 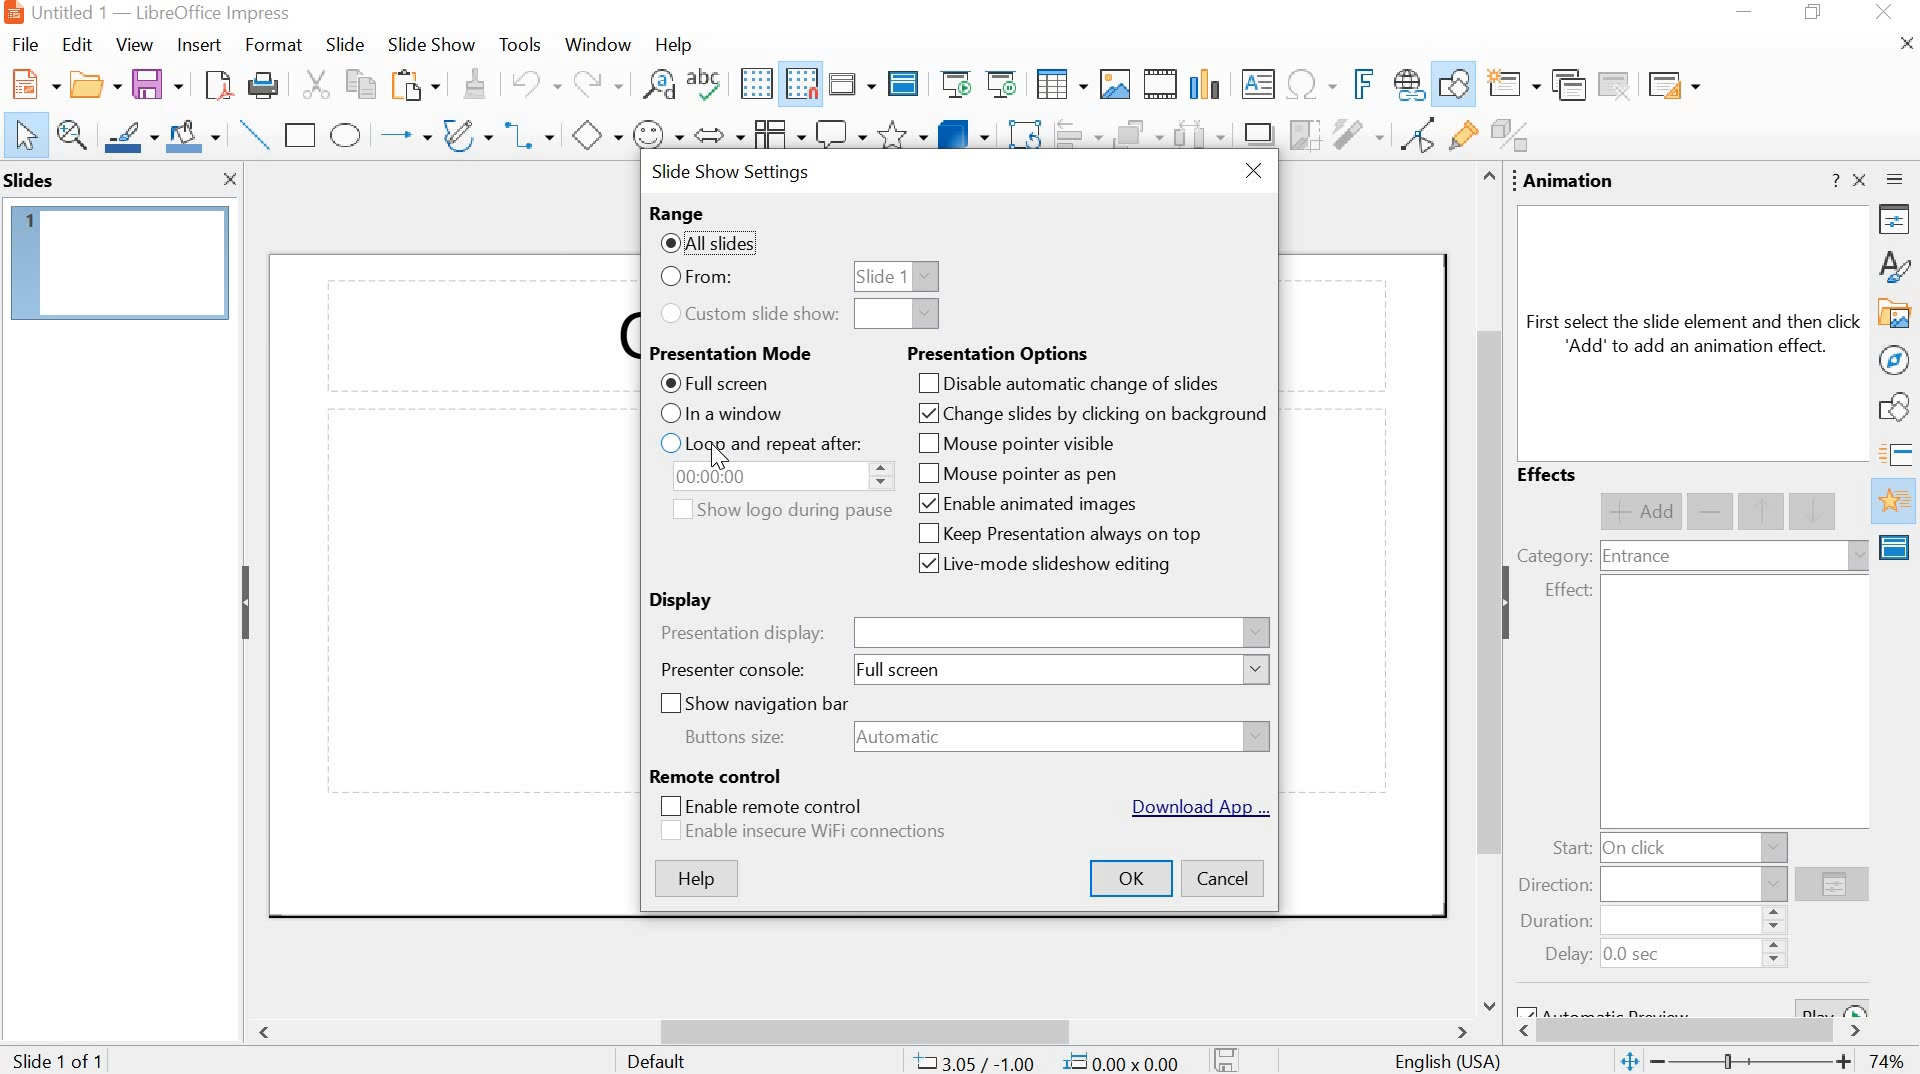 I want to click on zoom and pan, so click(x=73, y=135).